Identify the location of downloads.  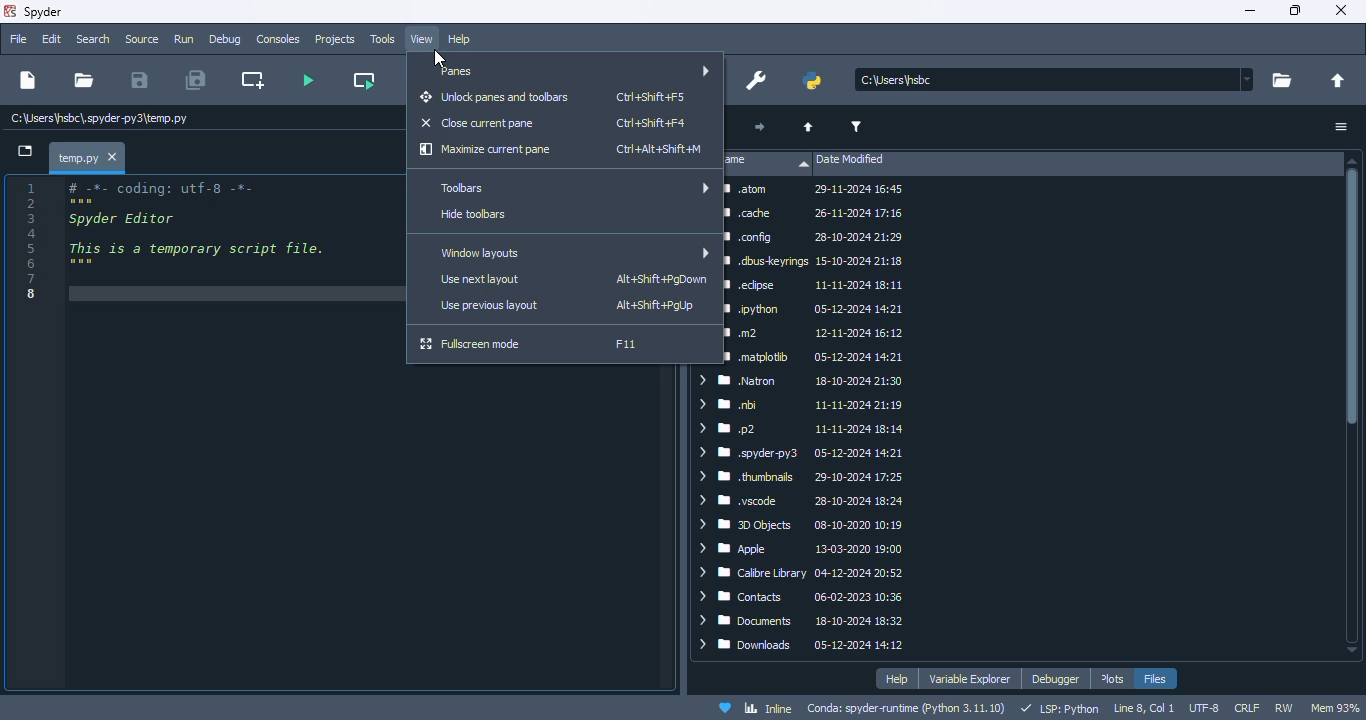
(806, 645).